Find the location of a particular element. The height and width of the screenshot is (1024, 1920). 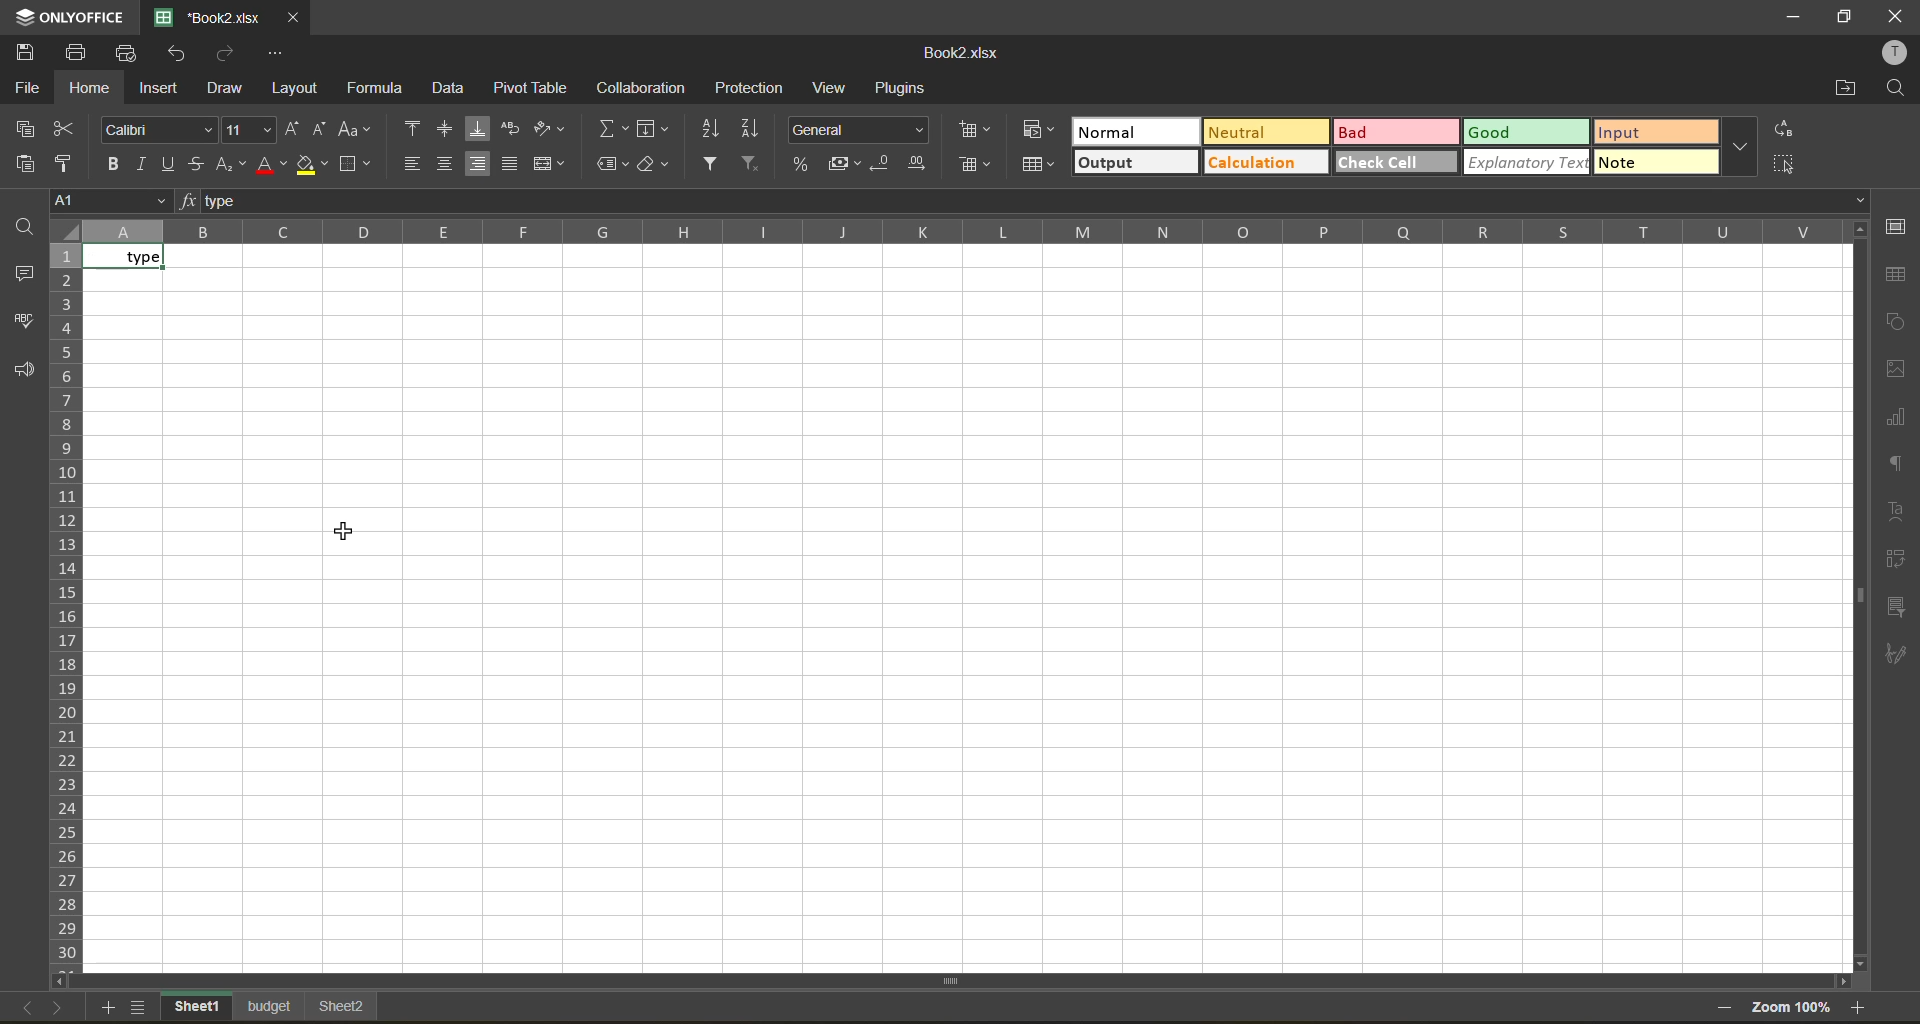

accounting is located at coordinates (847, 162).